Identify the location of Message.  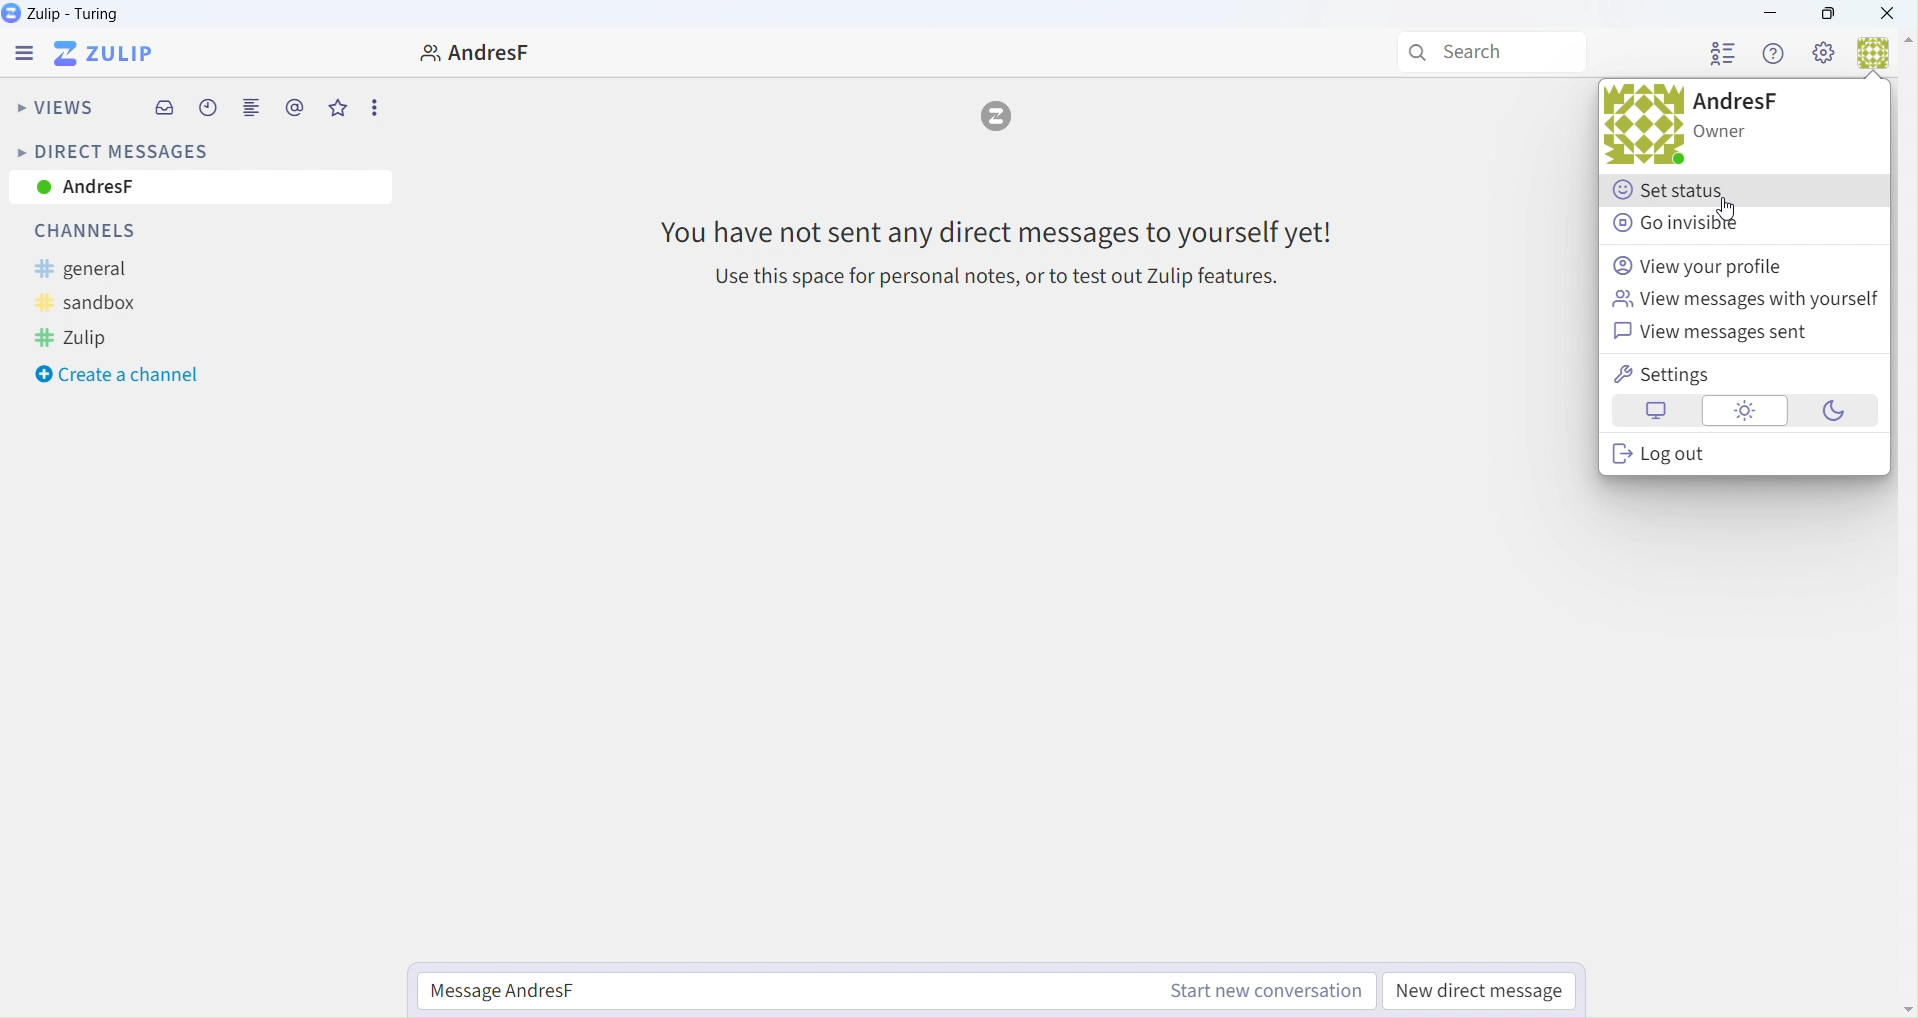
(996, 251).